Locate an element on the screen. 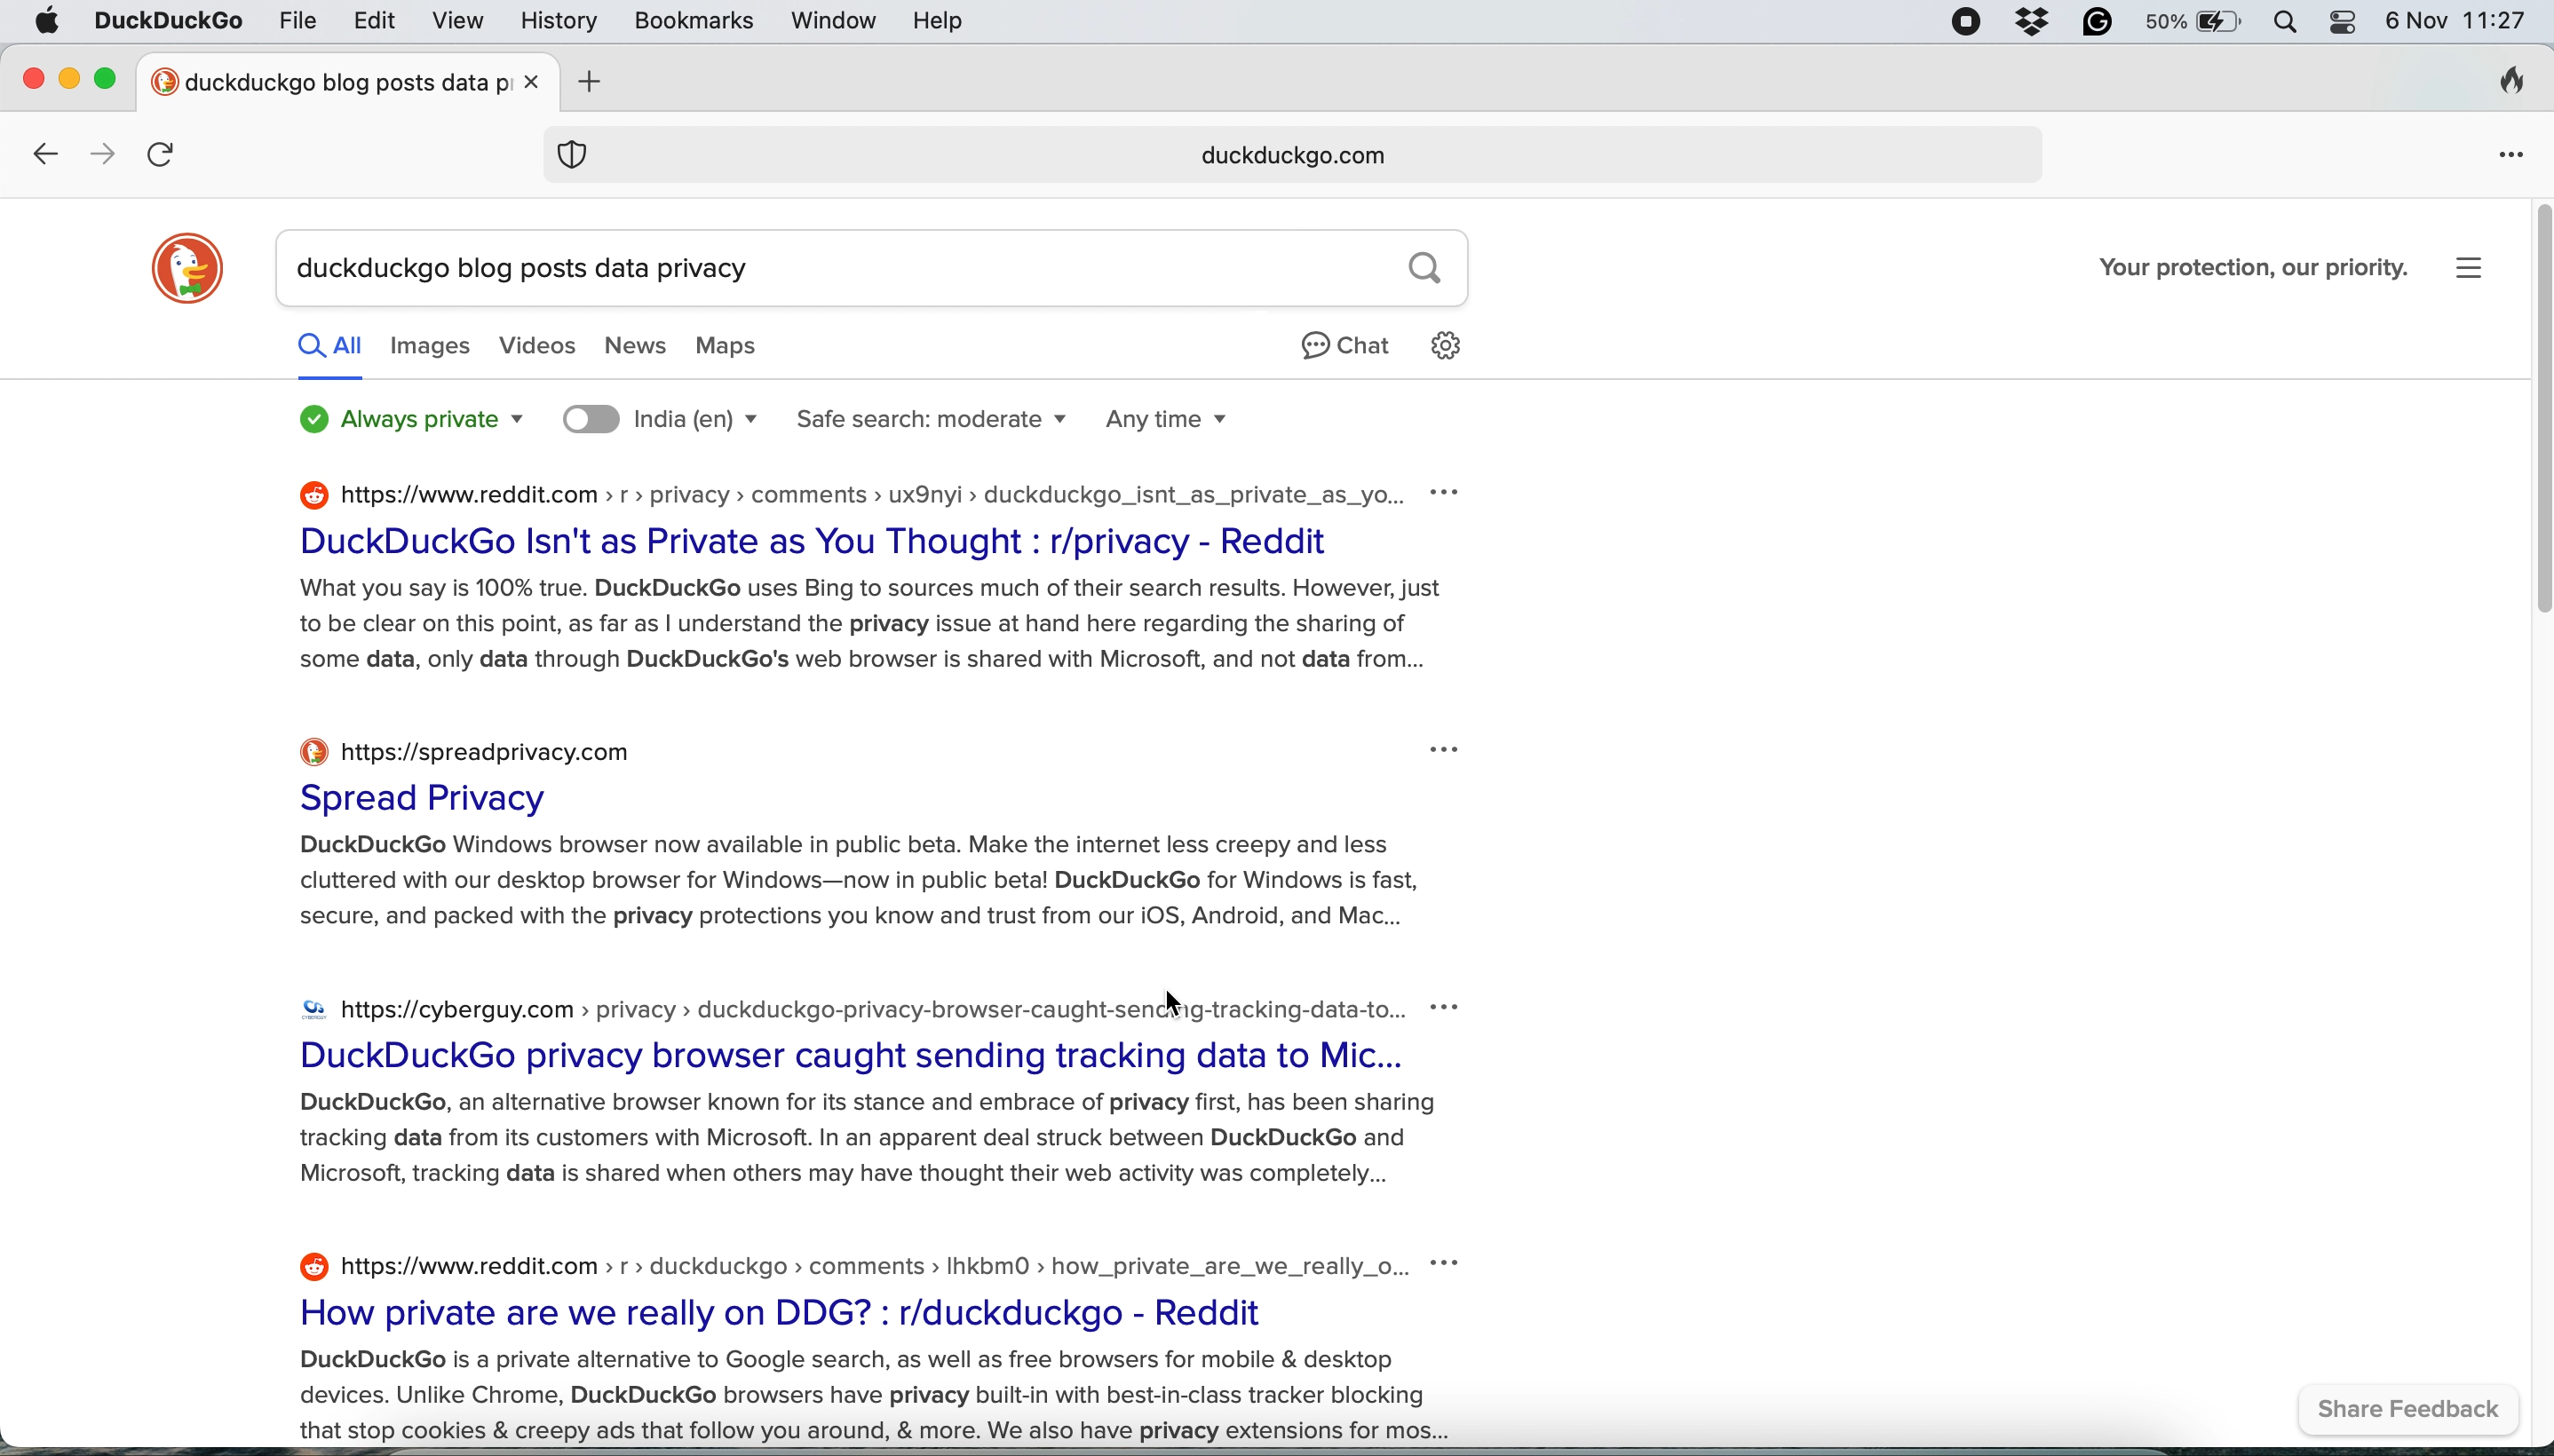  refresh is located at coordinates (165, 153).